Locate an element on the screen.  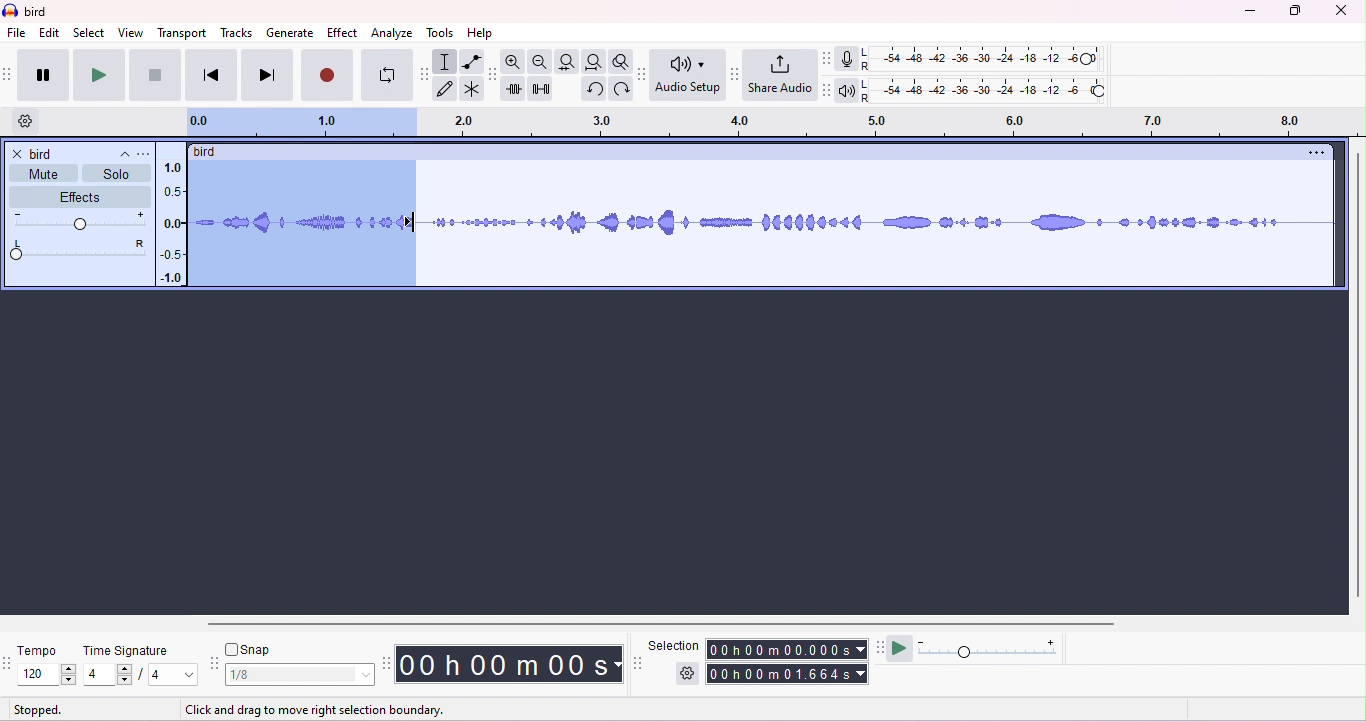
zoom out is located at coordinates (540, 62).